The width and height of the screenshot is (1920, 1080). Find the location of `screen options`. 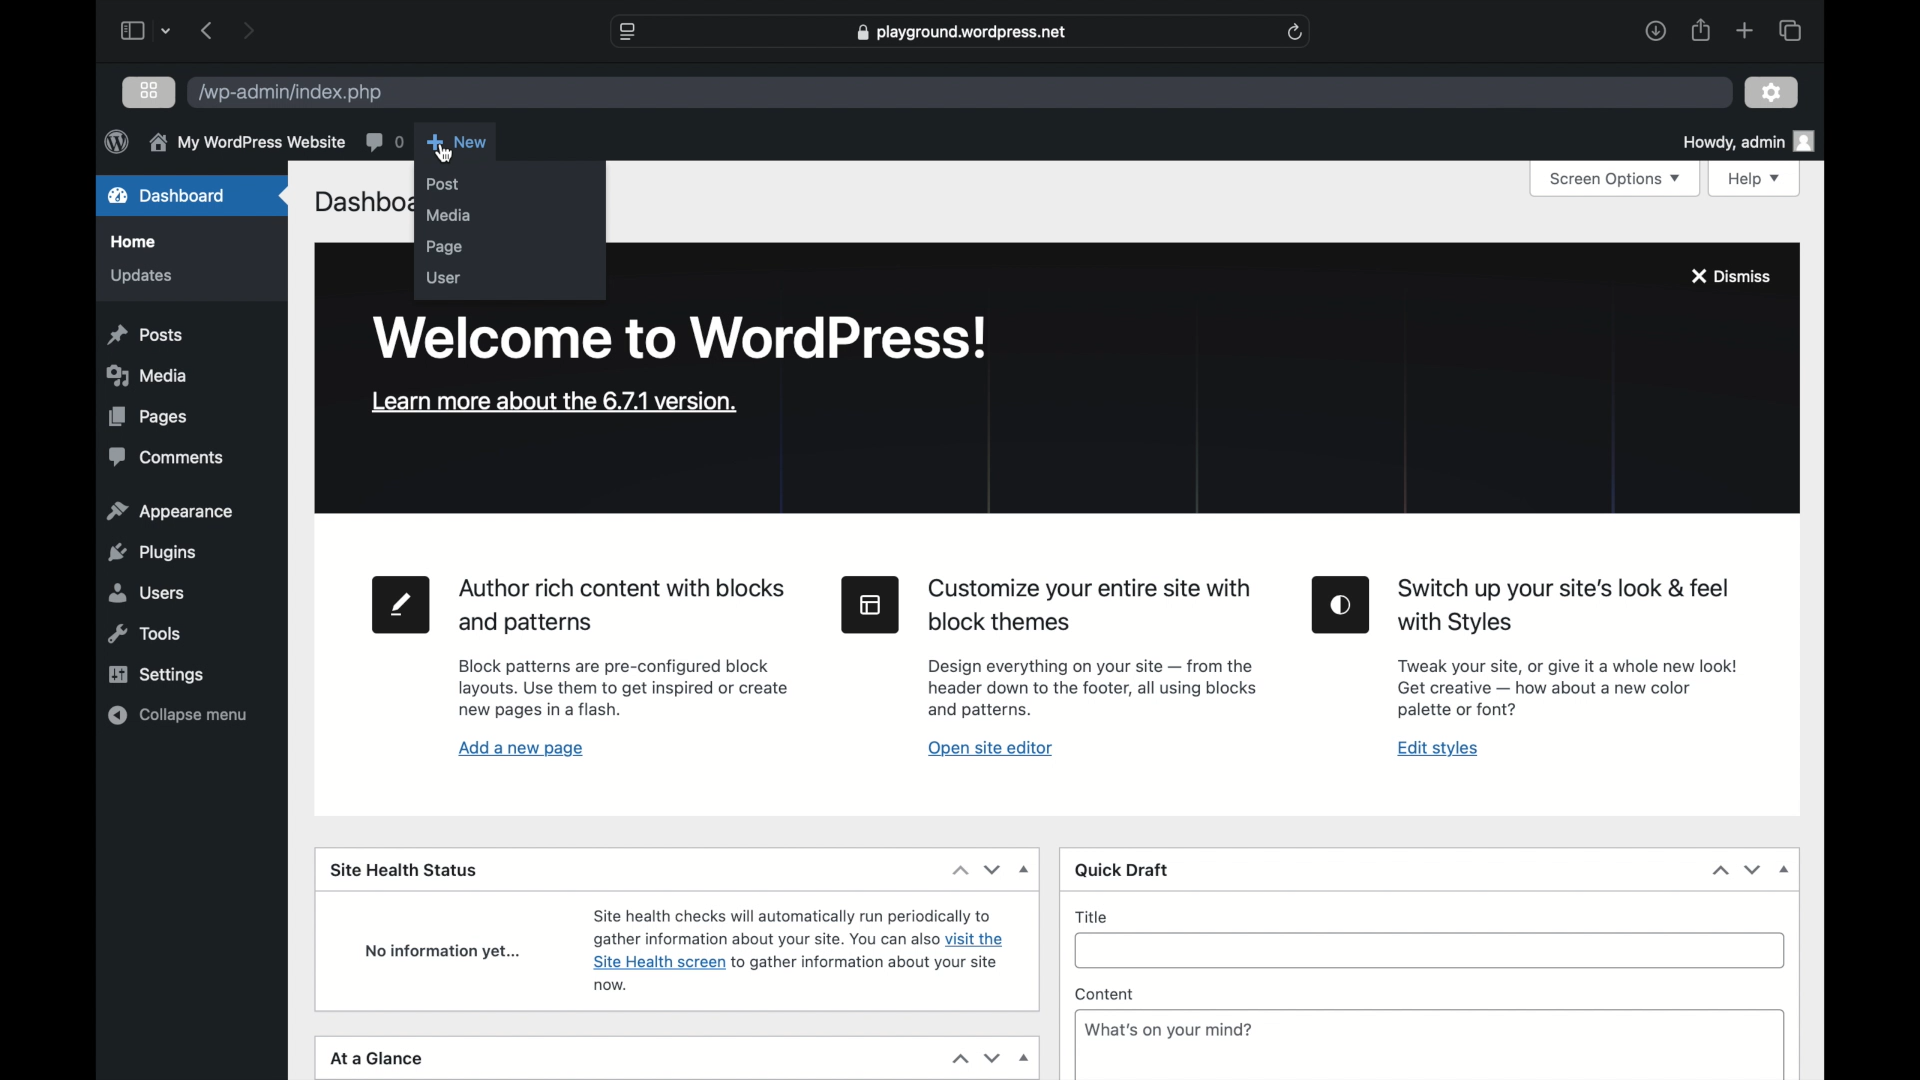

screen options is located at coordinates (1613, 180).